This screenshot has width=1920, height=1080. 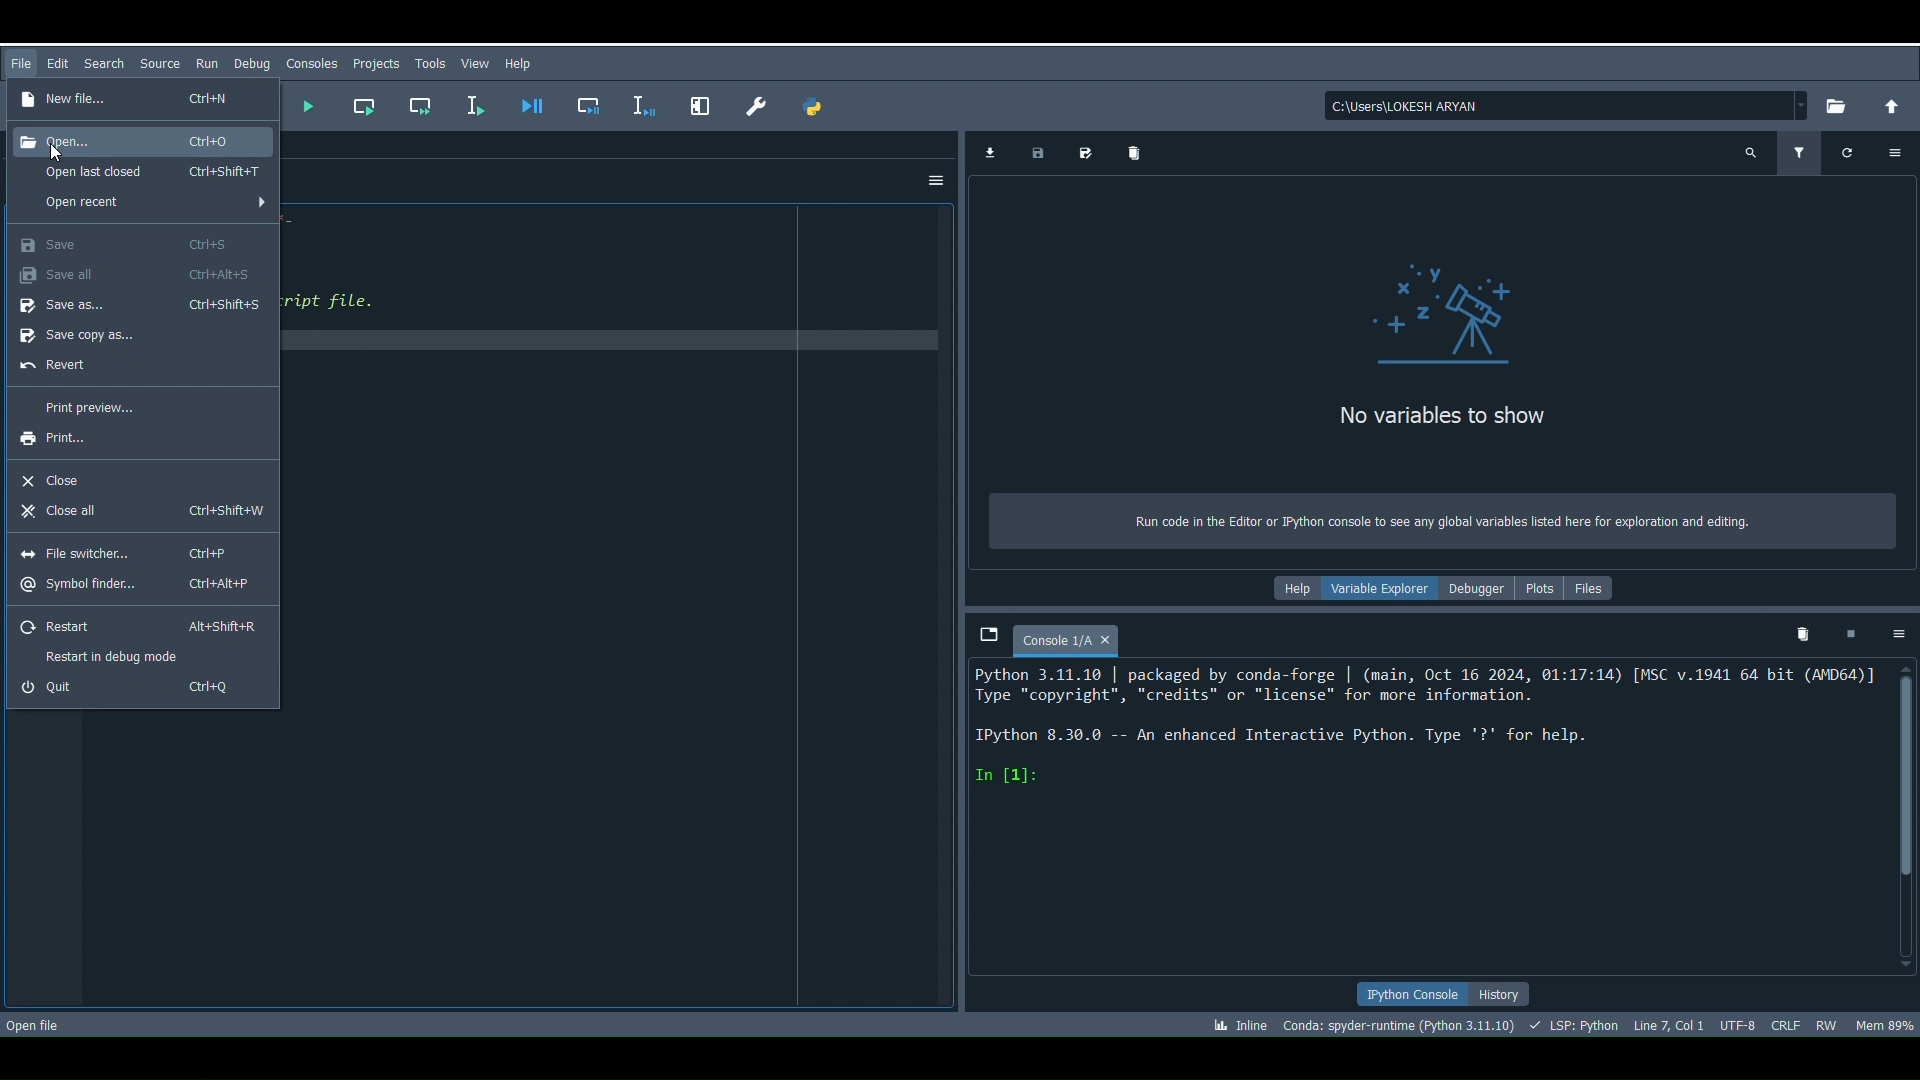 What do you see at coordinates (938, 178) in the screenshot?
I see `Options` at bounding box center [938, 178].